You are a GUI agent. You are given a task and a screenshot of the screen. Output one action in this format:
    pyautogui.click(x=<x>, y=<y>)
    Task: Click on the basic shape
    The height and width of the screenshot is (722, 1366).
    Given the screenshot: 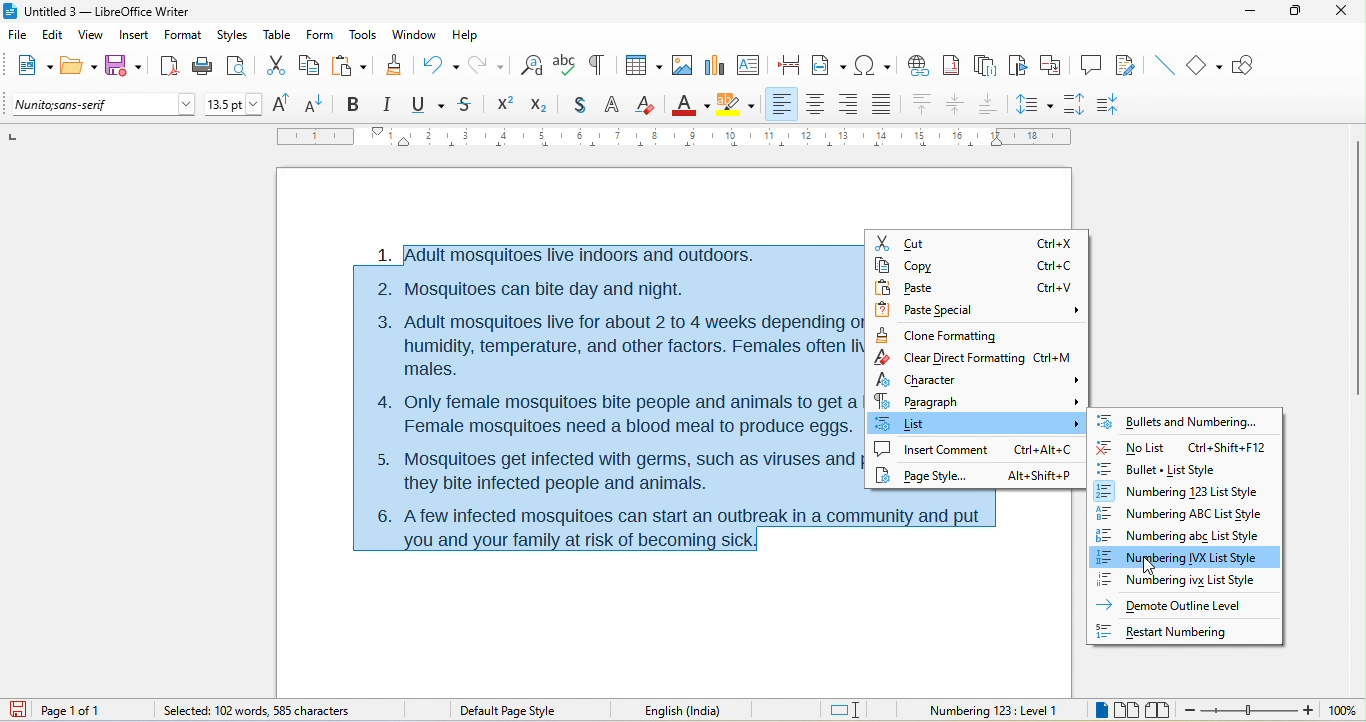 What is the action you would take?
    pyautogui.click(x=1207, y=66)
    